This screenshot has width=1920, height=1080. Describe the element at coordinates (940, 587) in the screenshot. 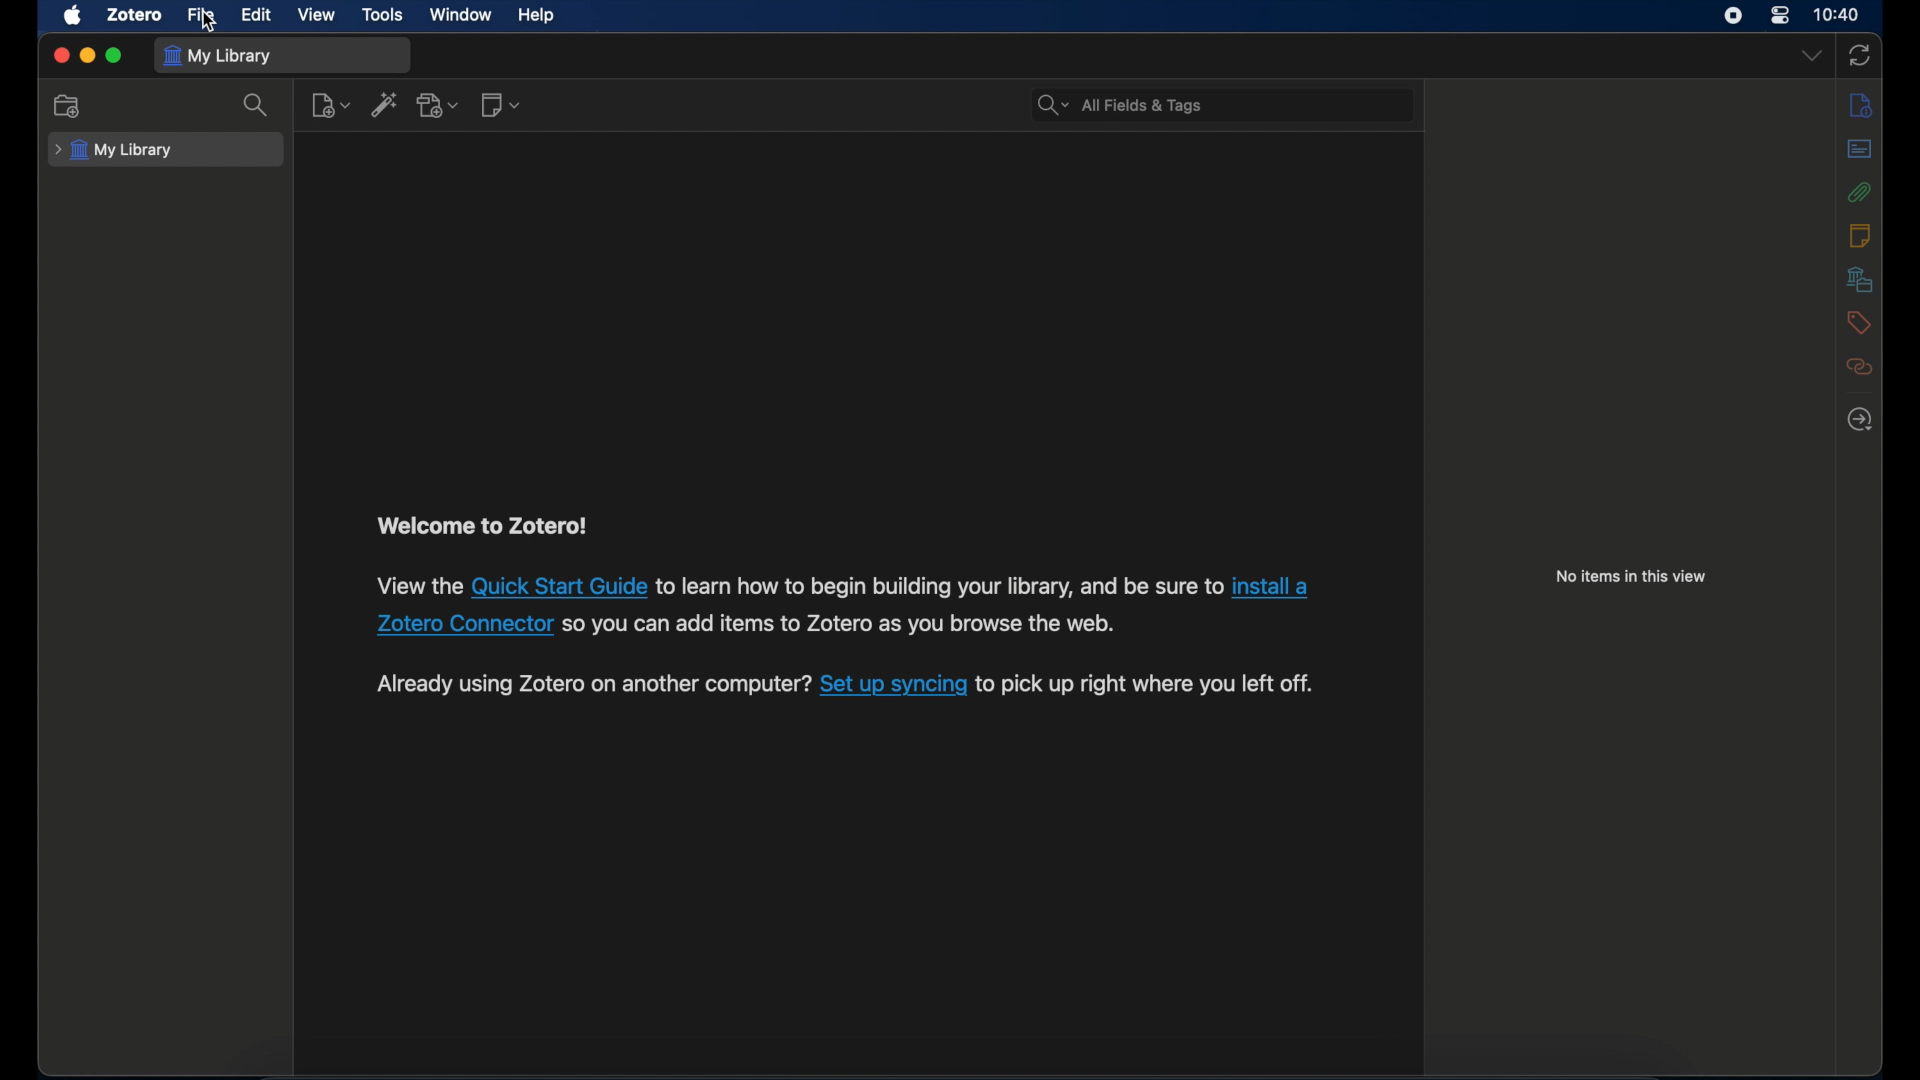

I see `to learn how to begin building your library, and be sure to` at that location.